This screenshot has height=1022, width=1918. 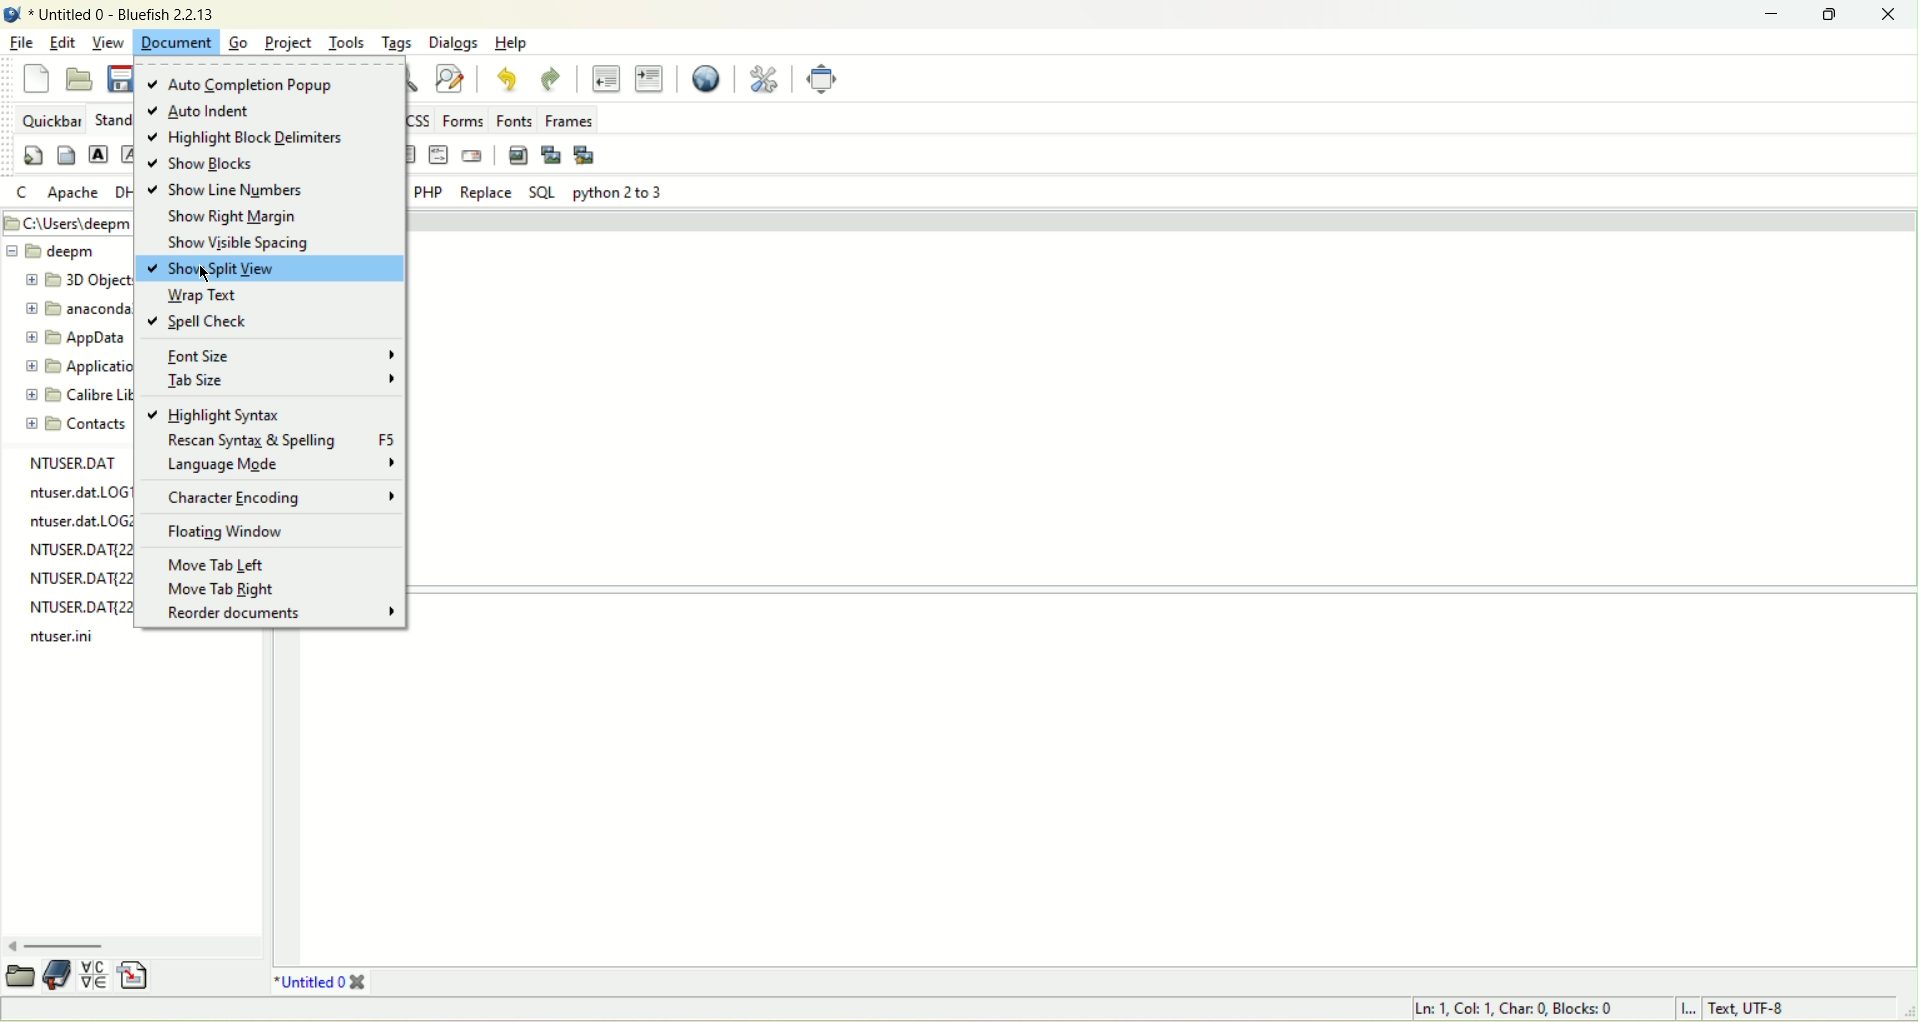 What do you see at coordinates (242, 413) in the screenshot?
I see `highlight syntax` at bounding box center [242, 413].